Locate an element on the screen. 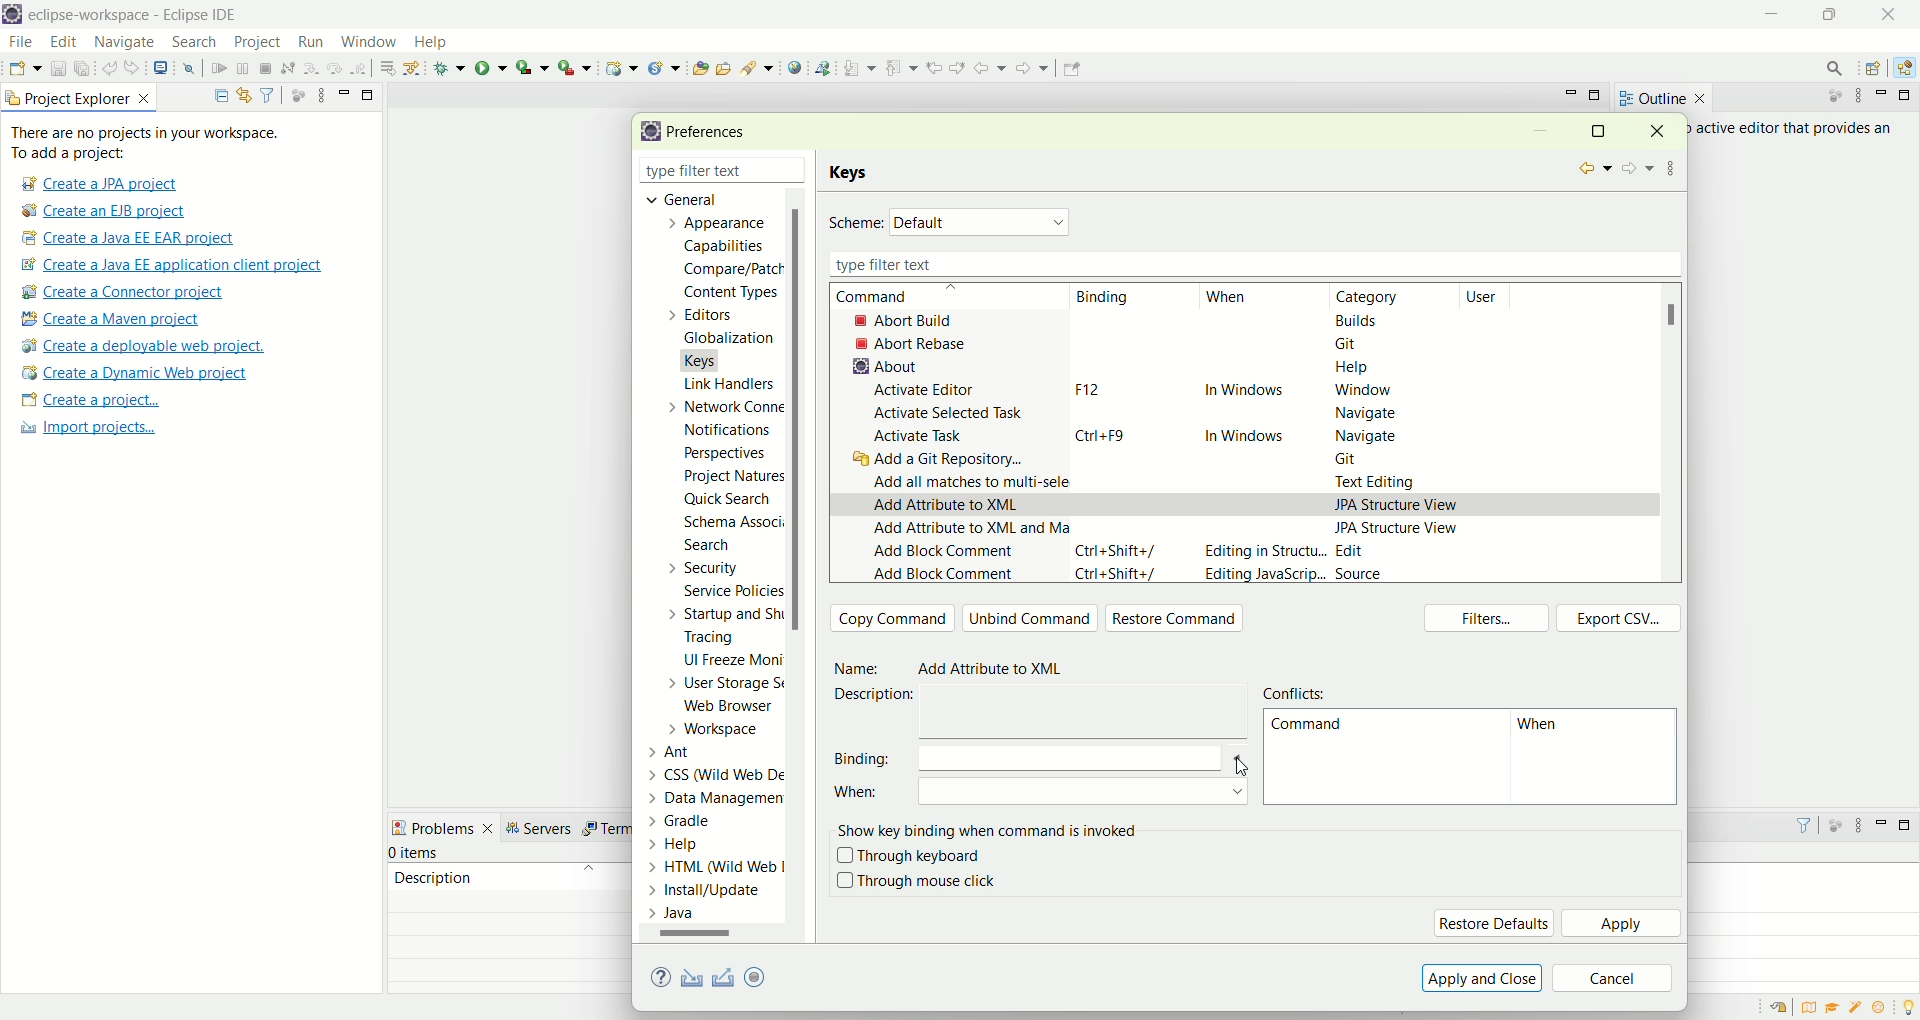 The image size is (1920, 1020). step return is located at coordinates (362, 66).